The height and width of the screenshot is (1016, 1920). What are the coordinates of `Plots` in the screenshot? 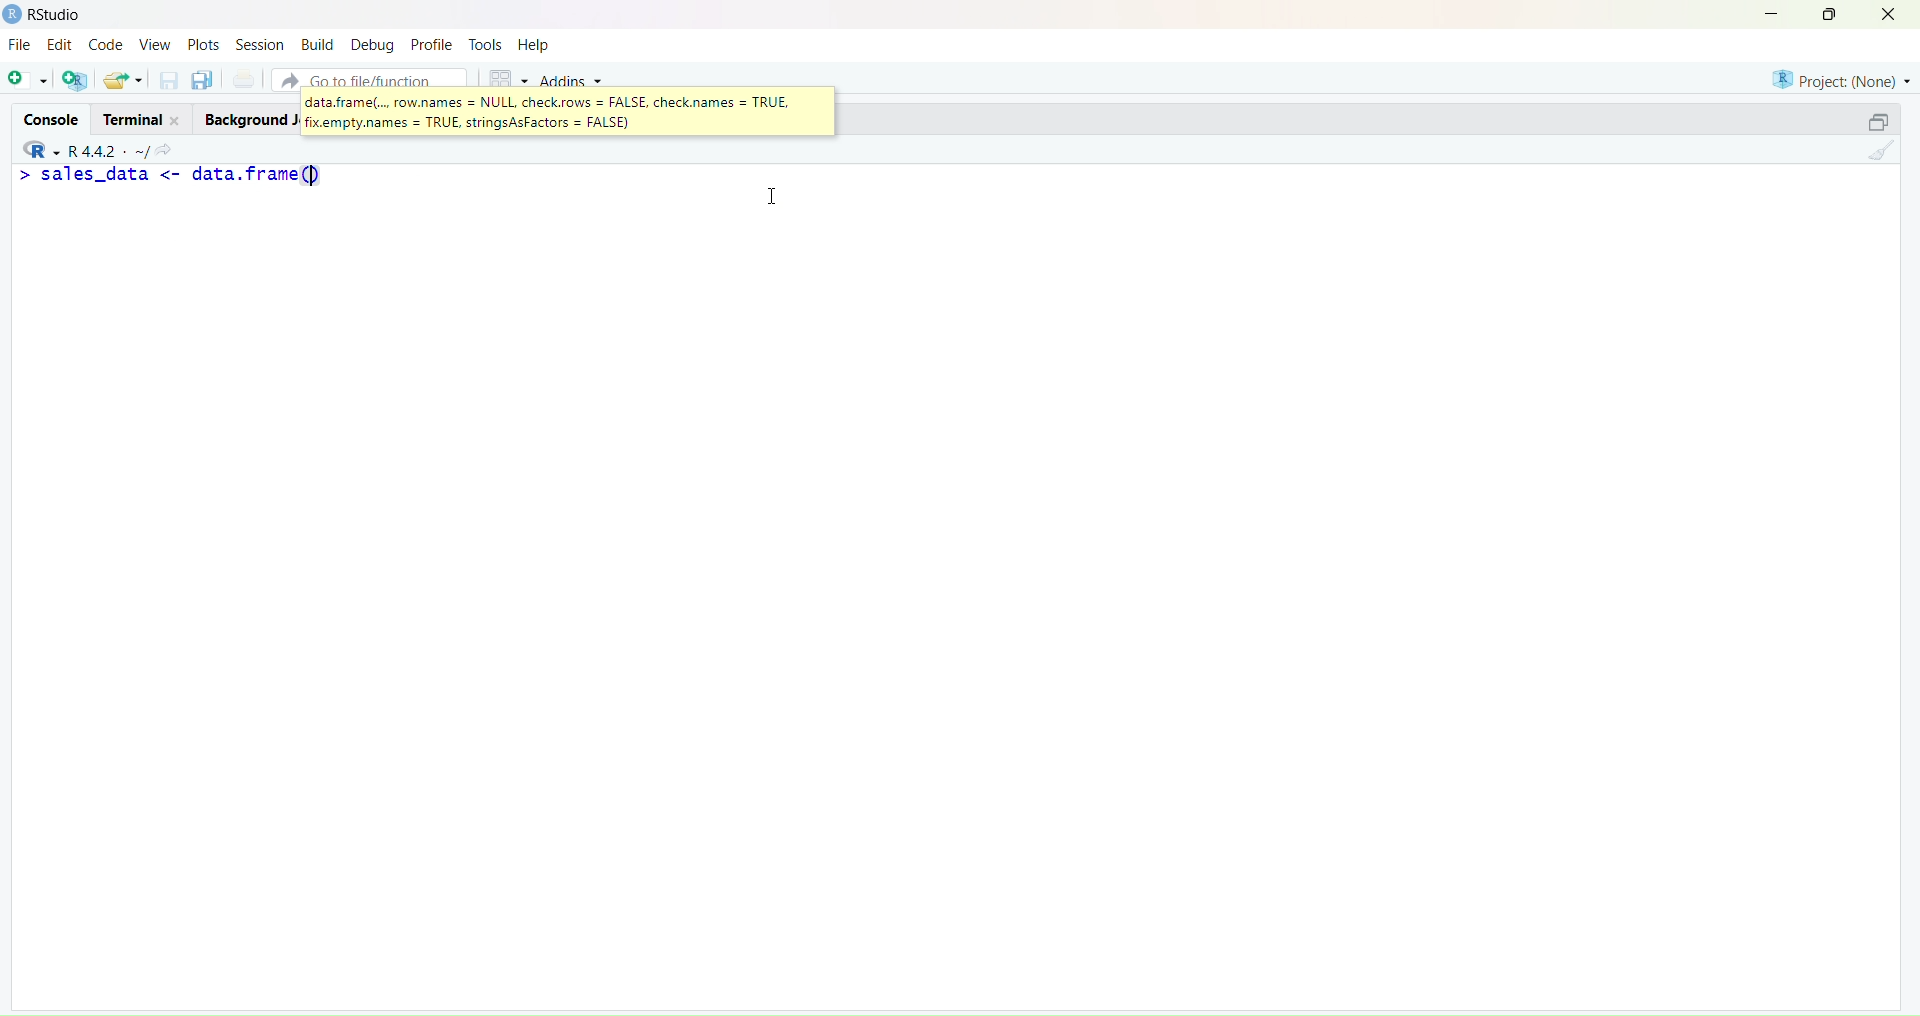 It's located at (203, 42).